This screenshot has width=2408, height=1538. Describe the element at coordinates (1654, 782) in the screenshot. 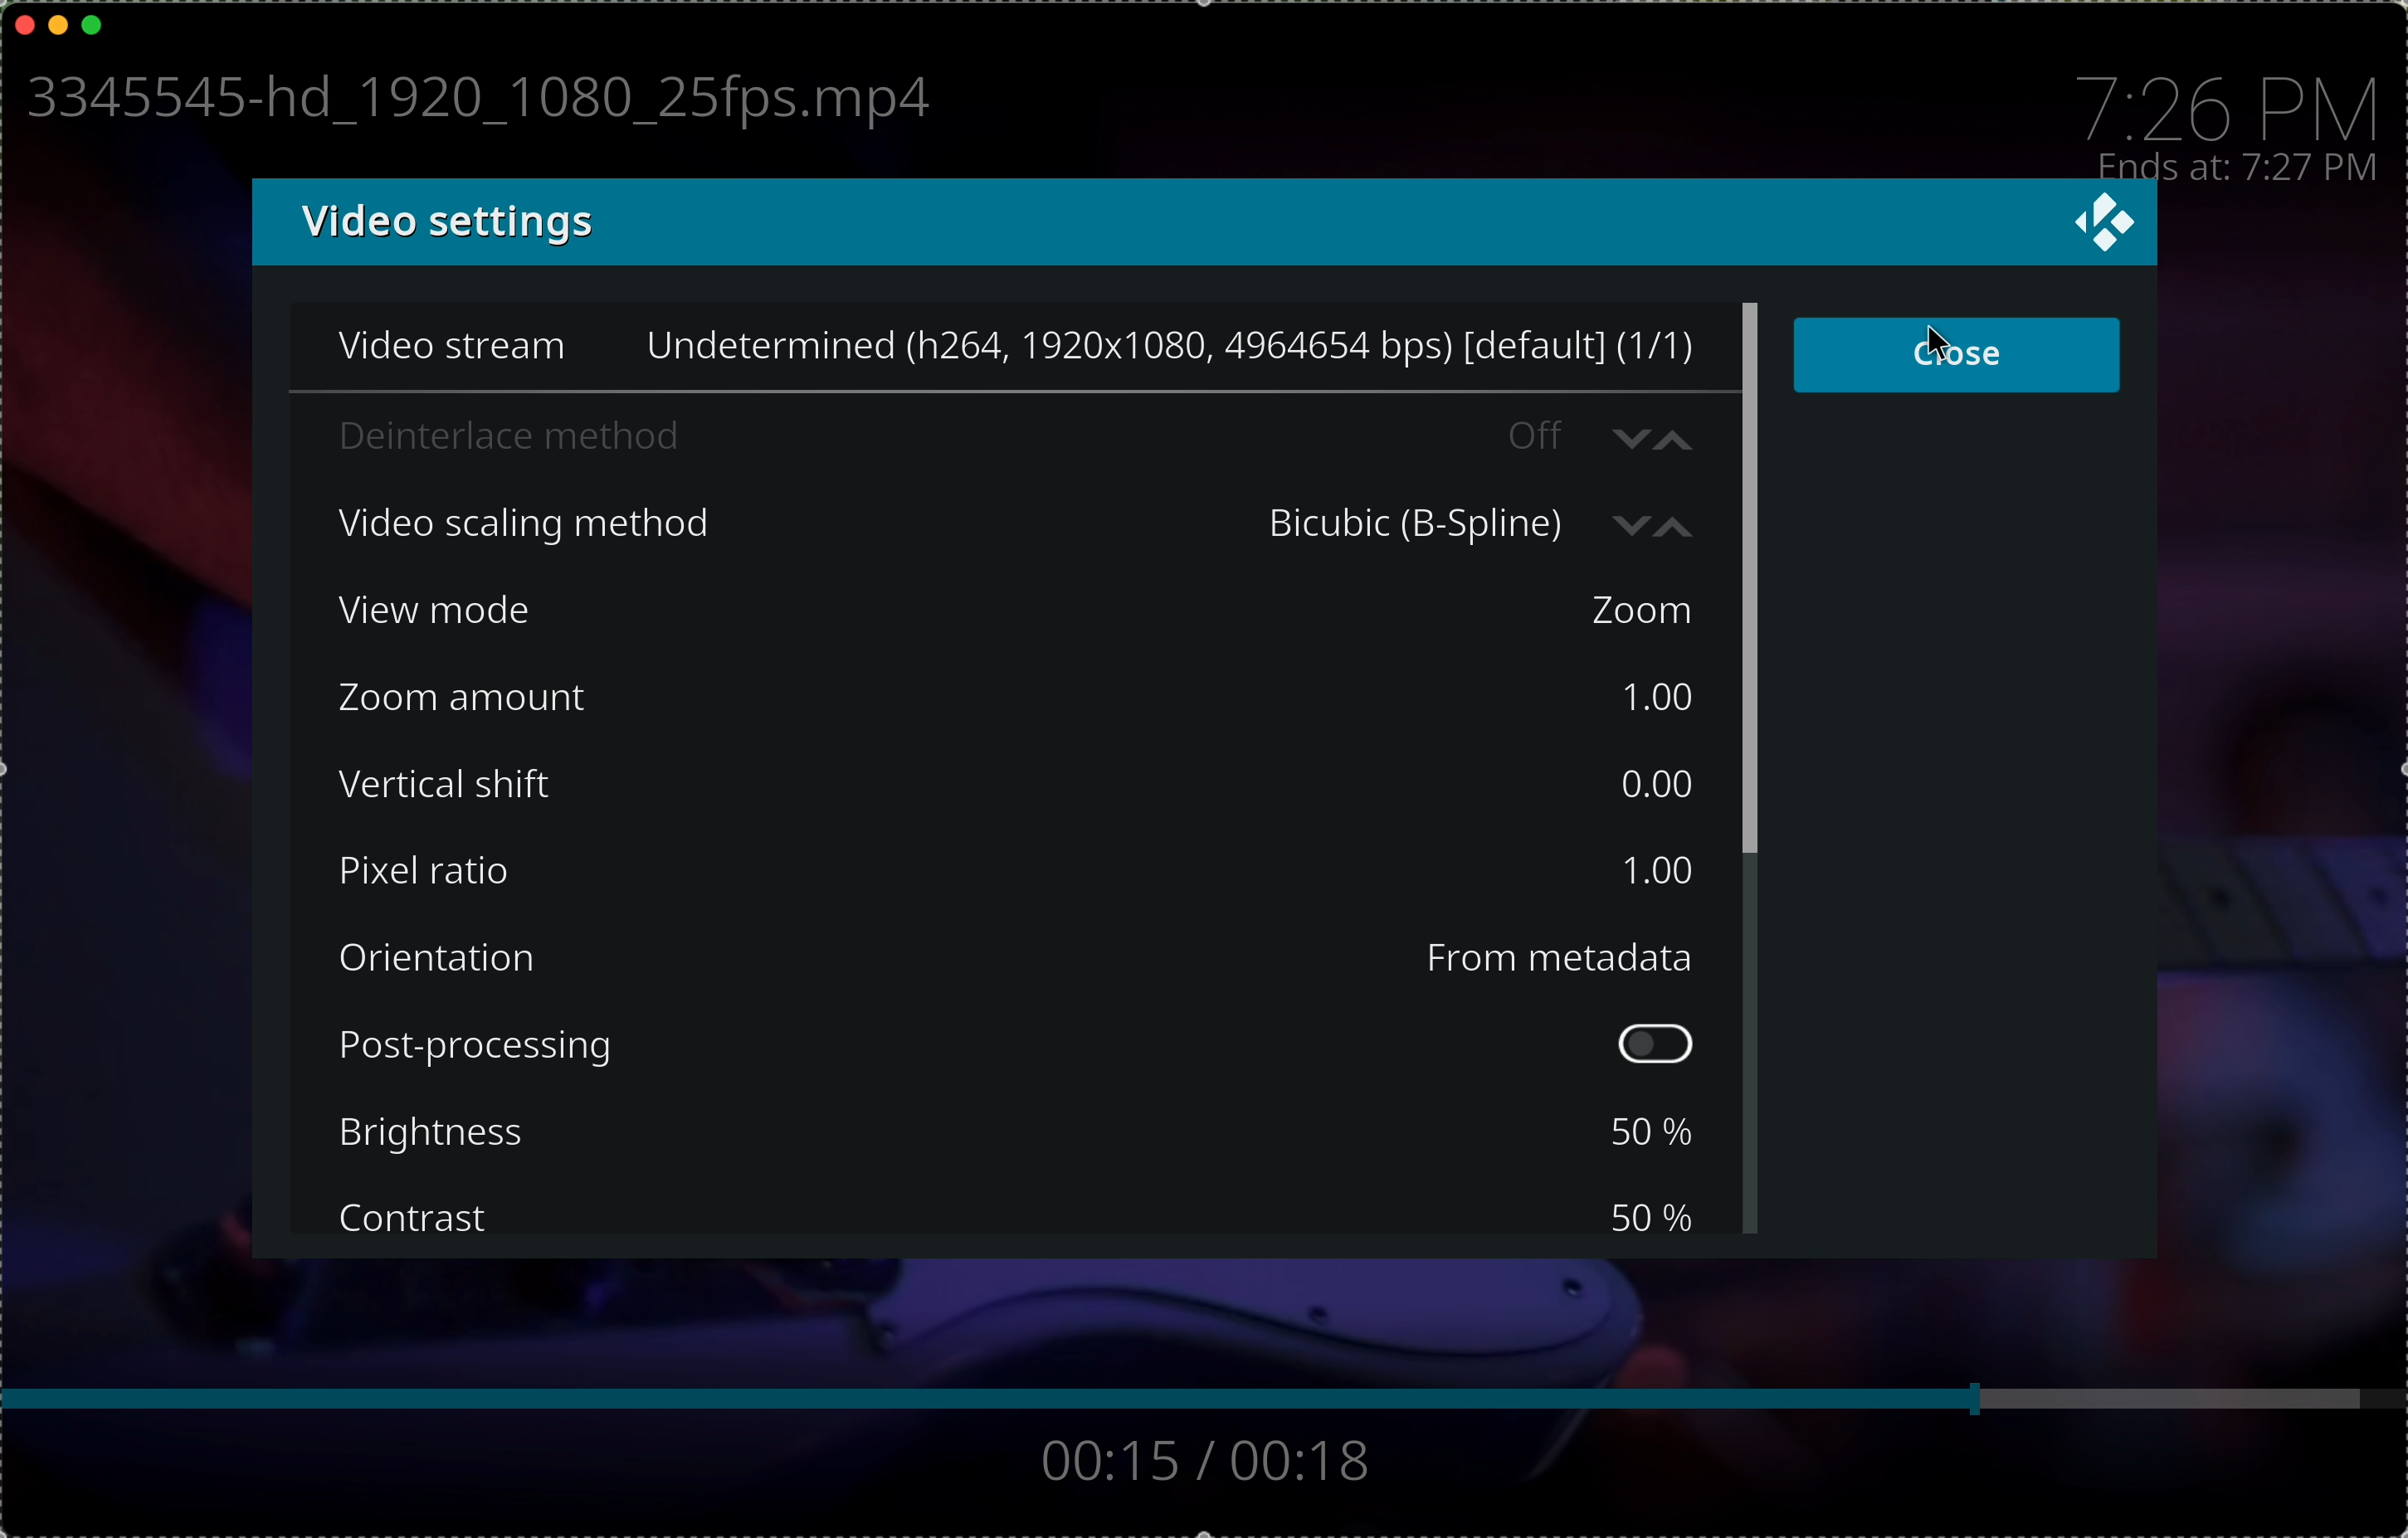

I see `0.00` at that location.